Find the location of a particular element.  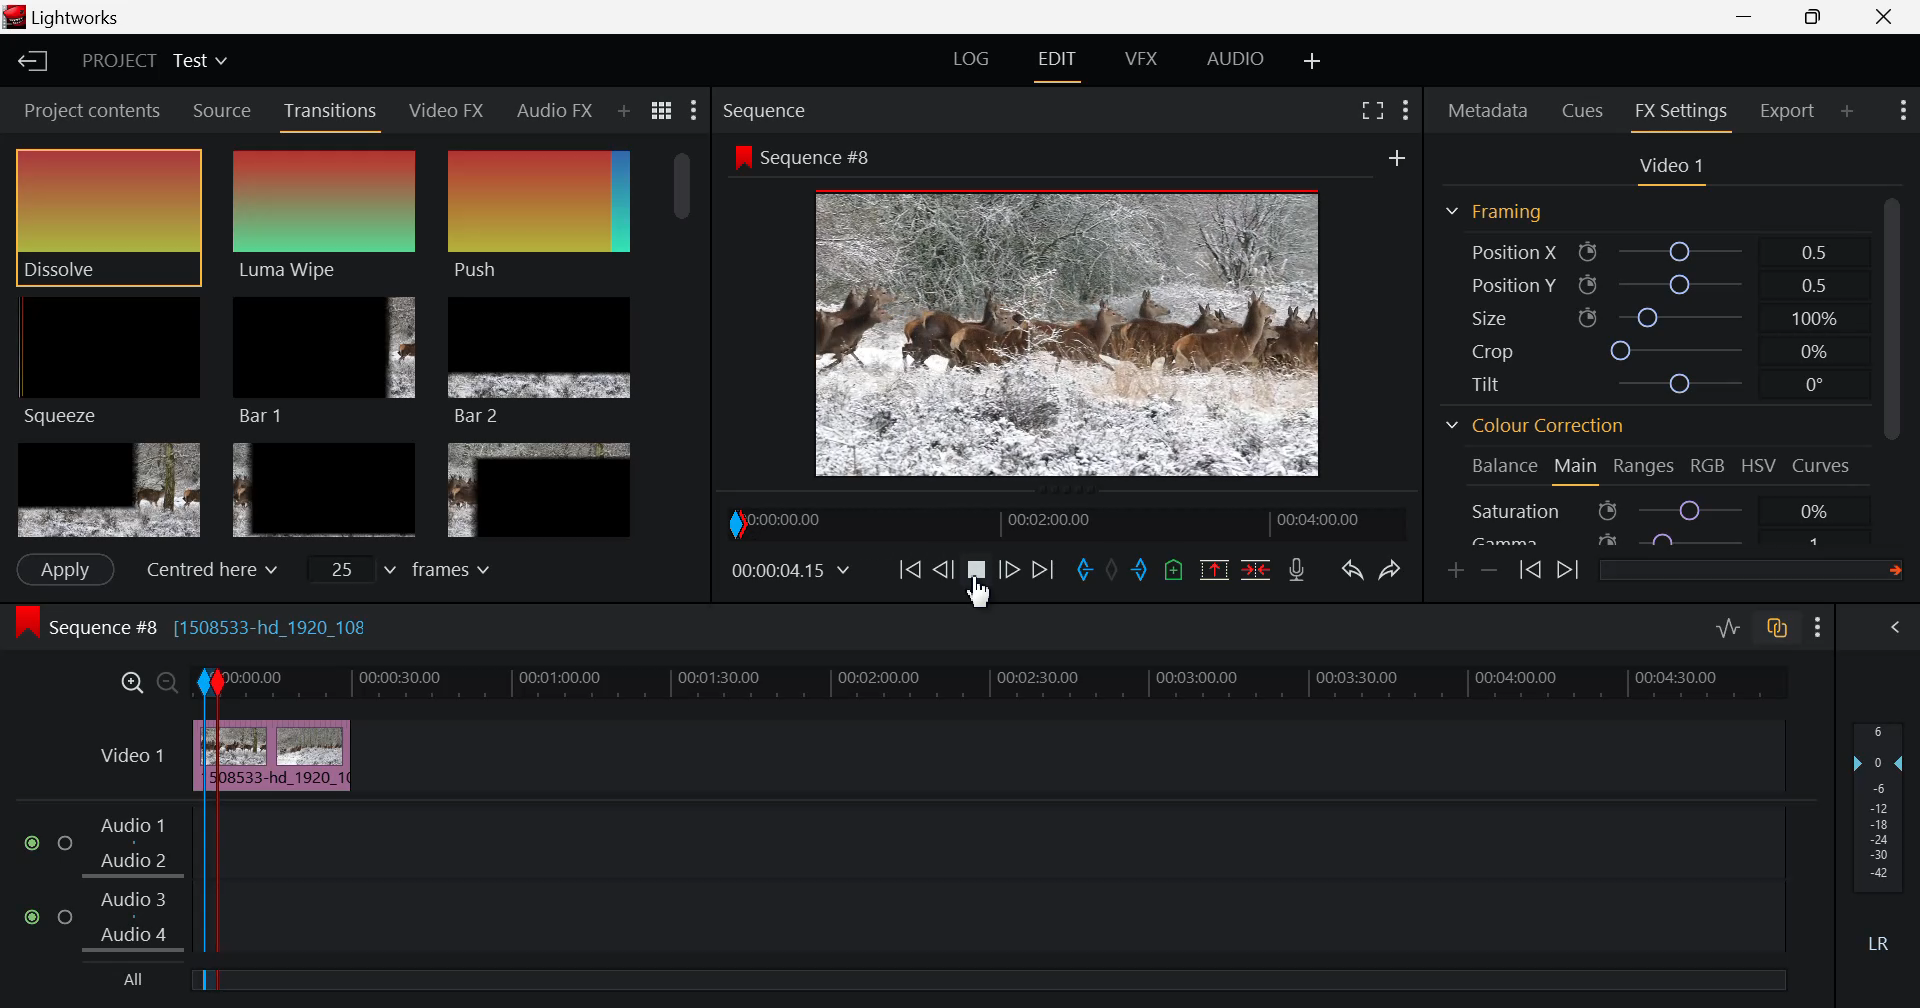

Record Voiceover is located at coordinates (1296, 570).